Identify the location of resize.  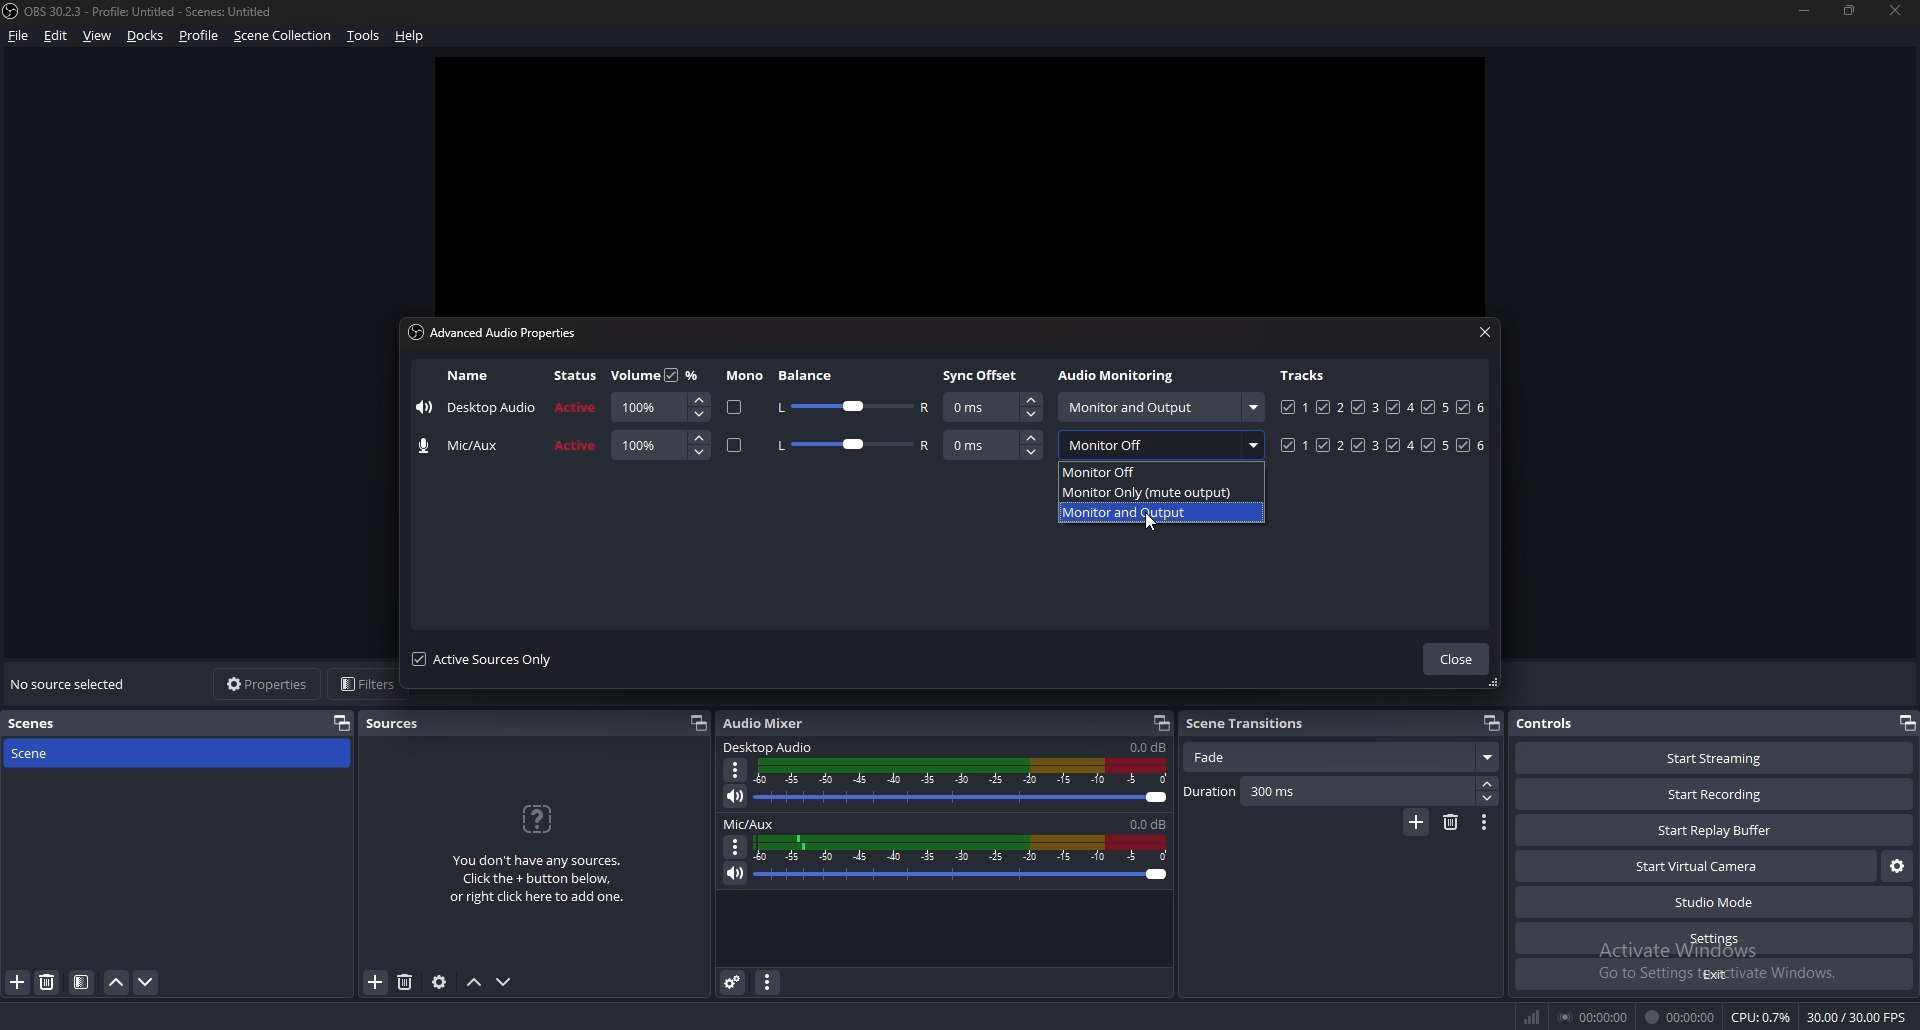
(1850, 10).